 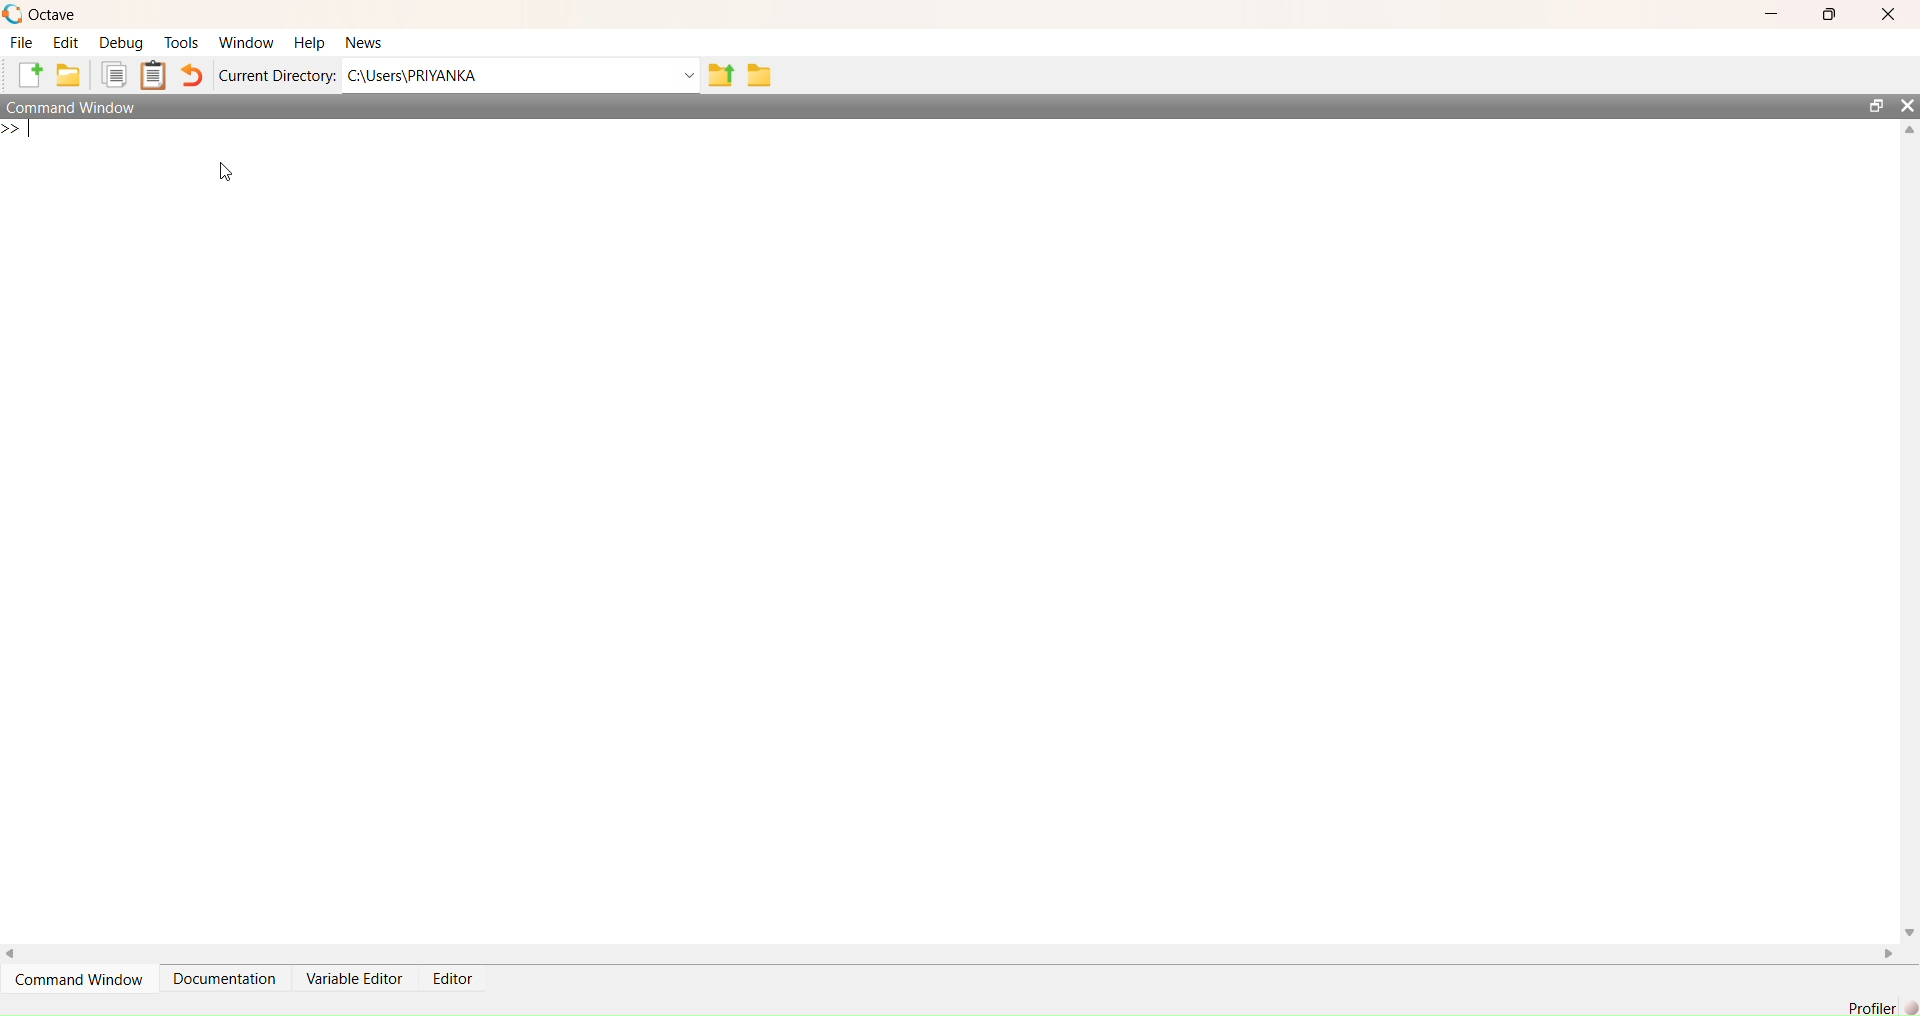 I want to click on ‘Window, so click(x=245, y=38).